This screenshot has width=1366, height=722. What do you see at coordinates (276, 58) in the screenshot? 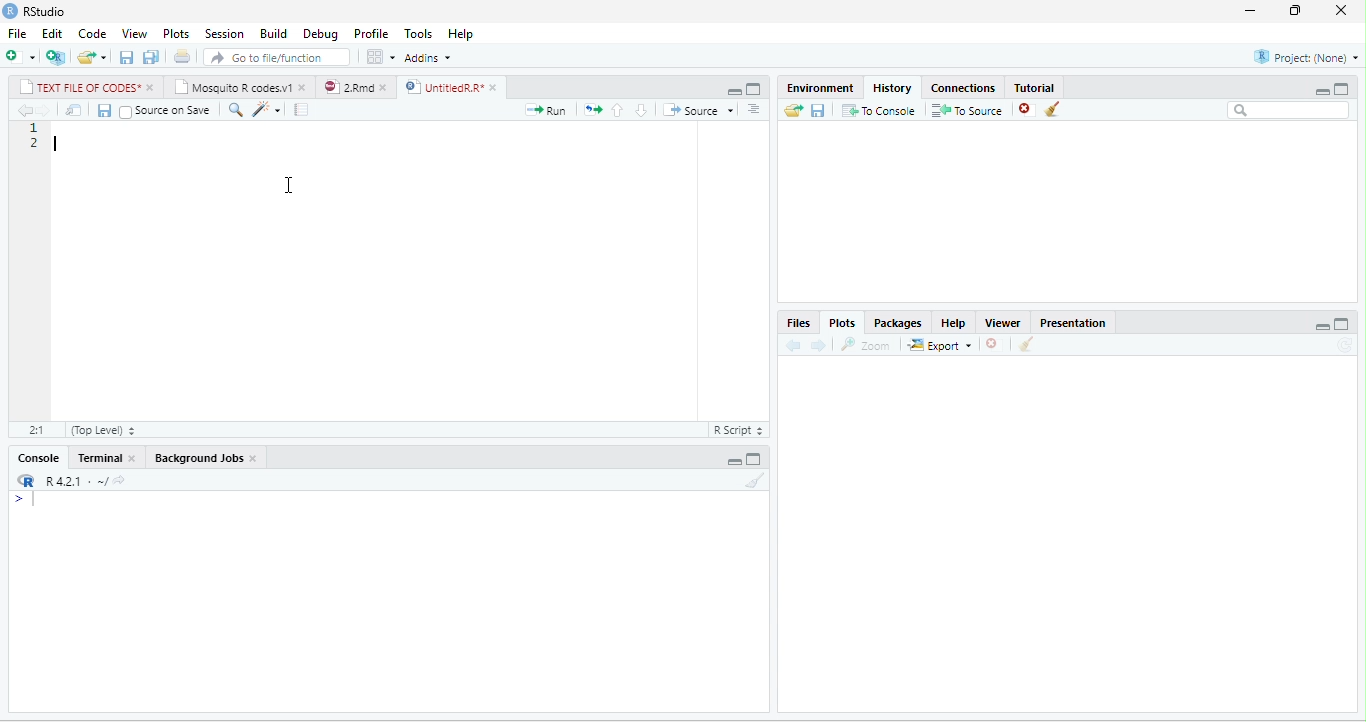
I see `search file` at bounding box center [276, 58].